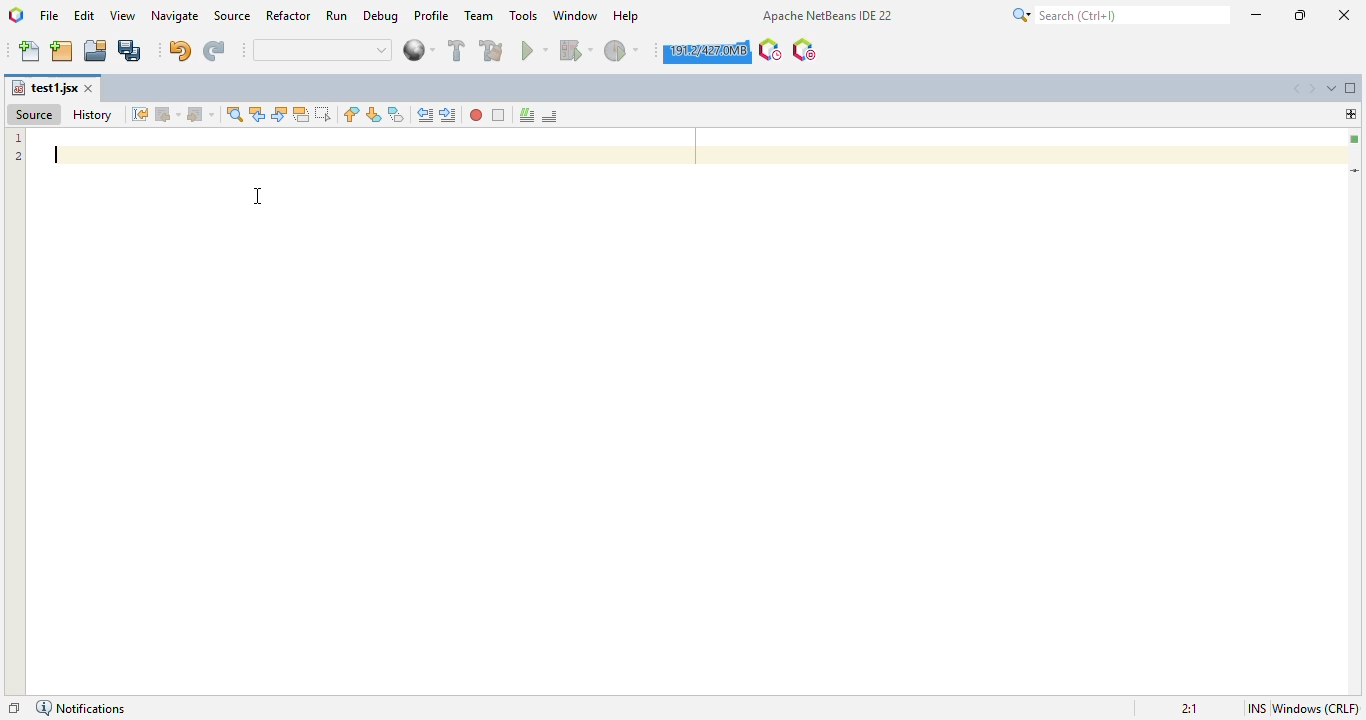 This screenshot has height=720, width=1366. Describe the element at coordinates (1355, 170) in the screenshot. I see `current line` at that location.